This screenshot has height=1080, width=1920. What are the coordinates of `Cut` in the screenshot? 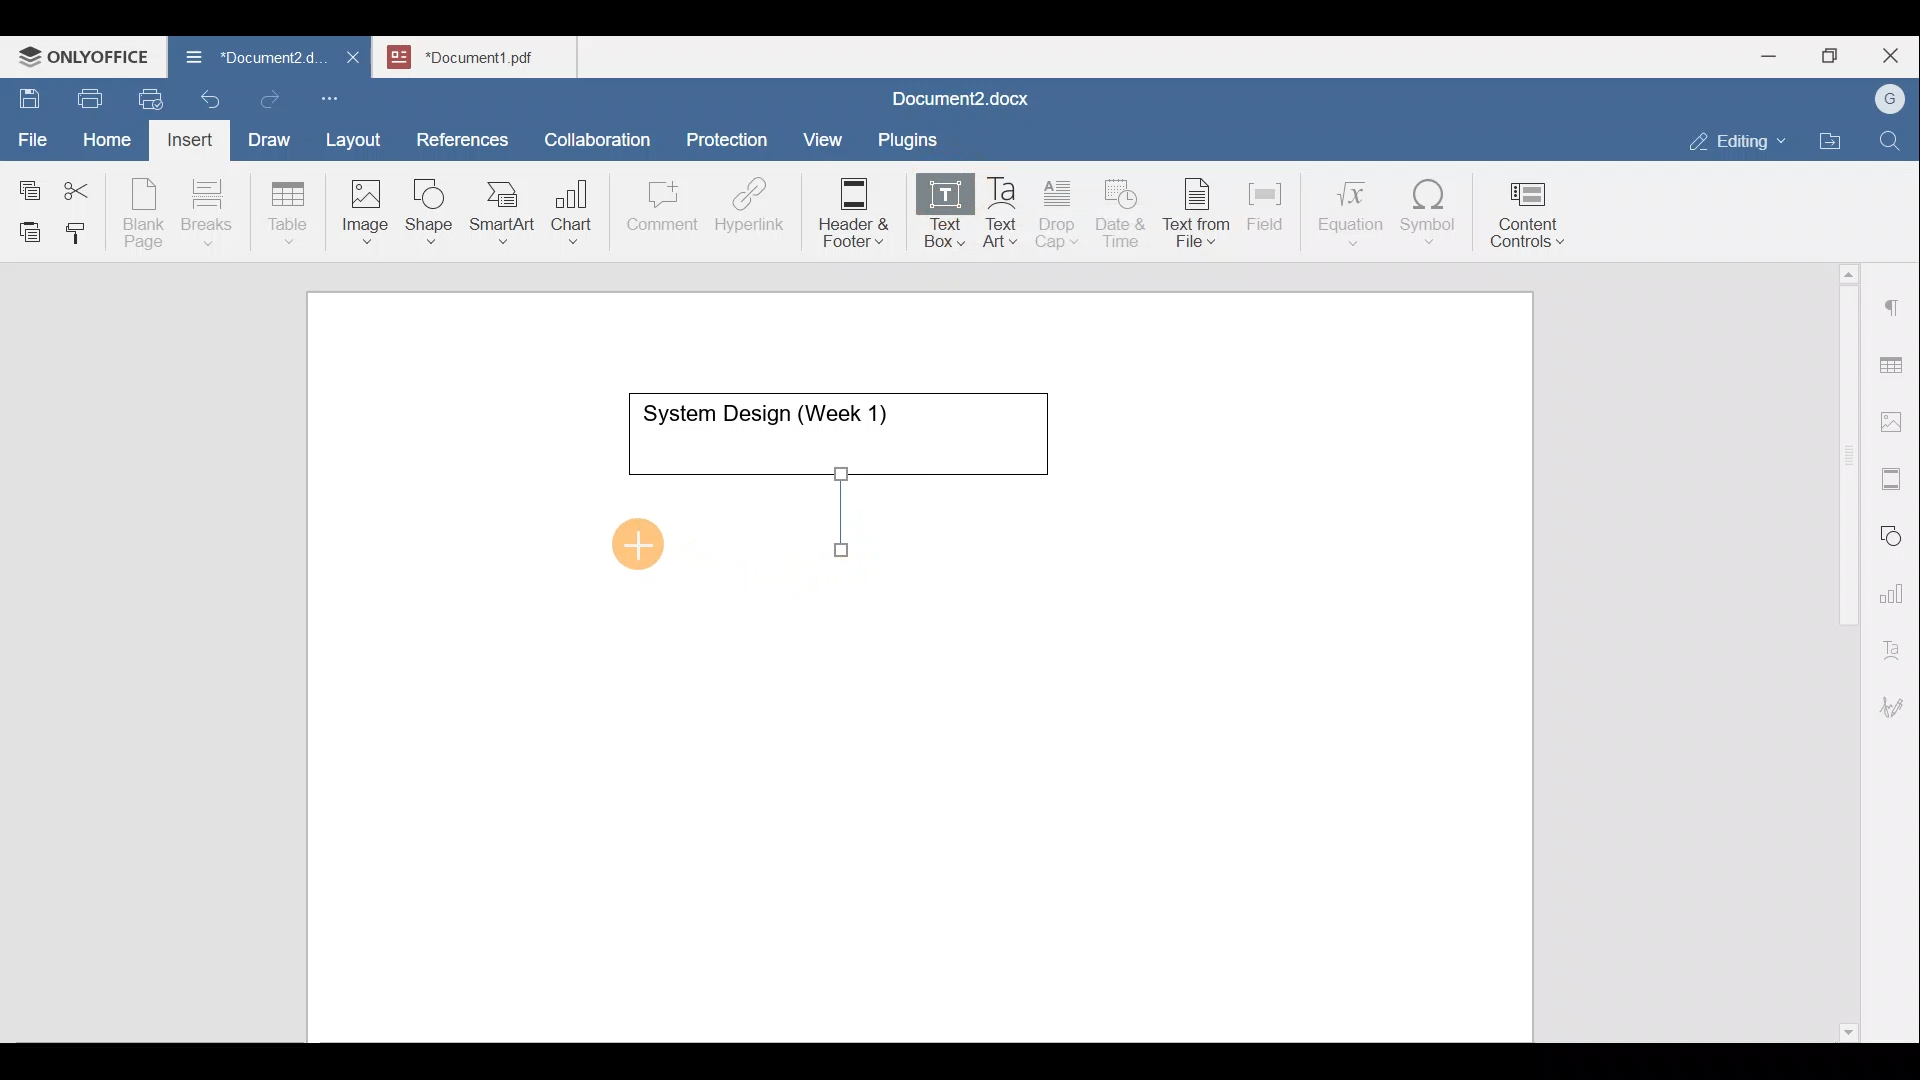 It's located at (84, 186).